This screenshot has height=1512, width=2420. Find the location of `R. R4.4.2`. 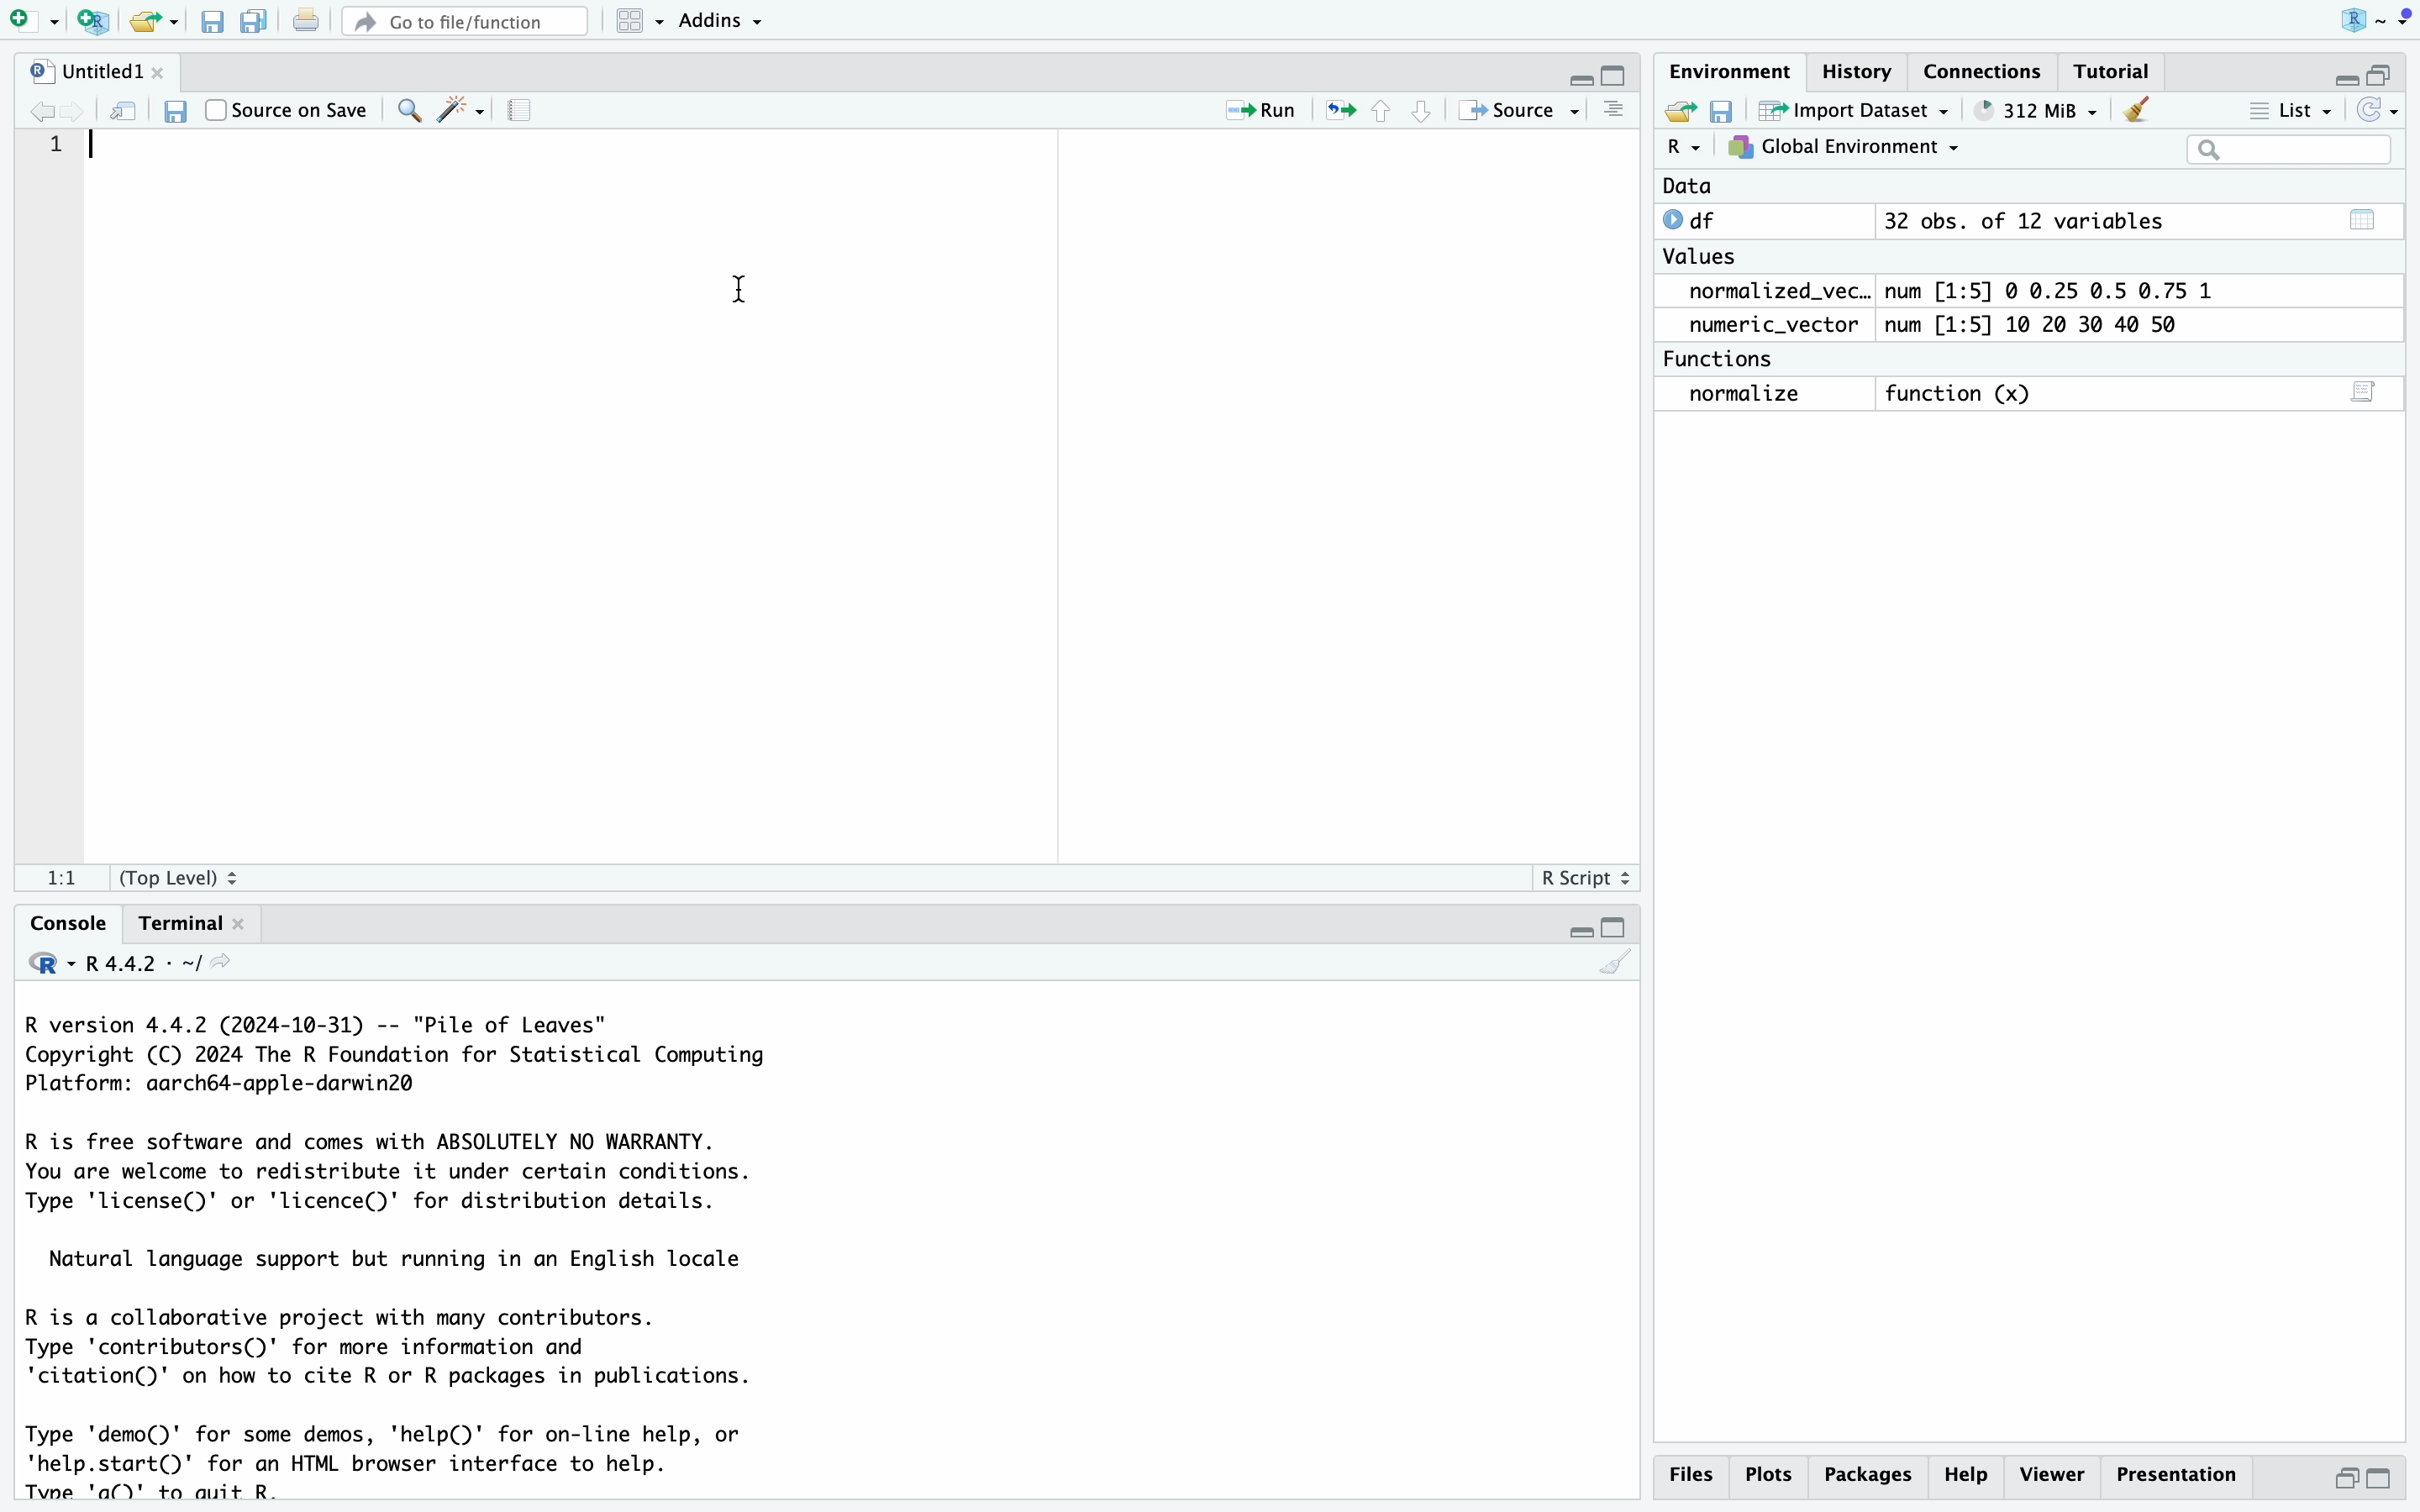

R. R4.4.2 is located at coordinates (124, 968).